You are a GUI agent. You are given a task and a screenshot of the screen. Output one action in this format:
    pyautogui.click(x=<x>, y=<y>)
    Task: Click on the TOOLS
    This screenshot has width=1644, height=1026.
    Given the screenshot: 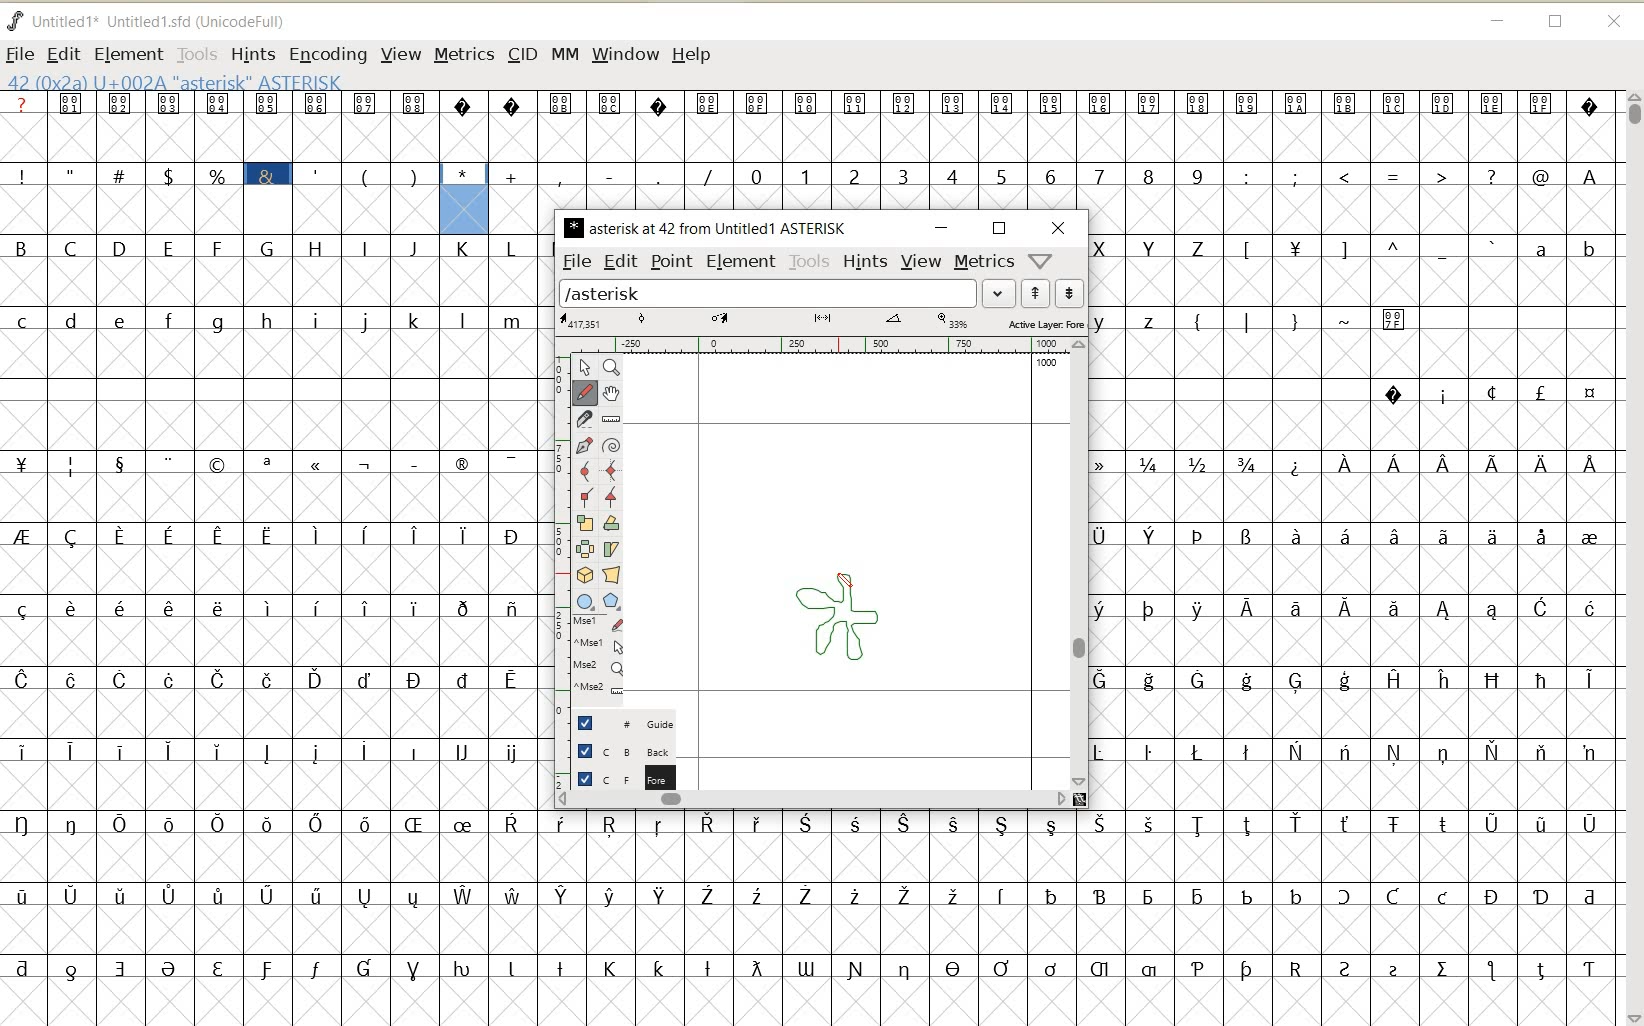 What is the action you would take?
    pyautogui.click(x=196, y=54)
    